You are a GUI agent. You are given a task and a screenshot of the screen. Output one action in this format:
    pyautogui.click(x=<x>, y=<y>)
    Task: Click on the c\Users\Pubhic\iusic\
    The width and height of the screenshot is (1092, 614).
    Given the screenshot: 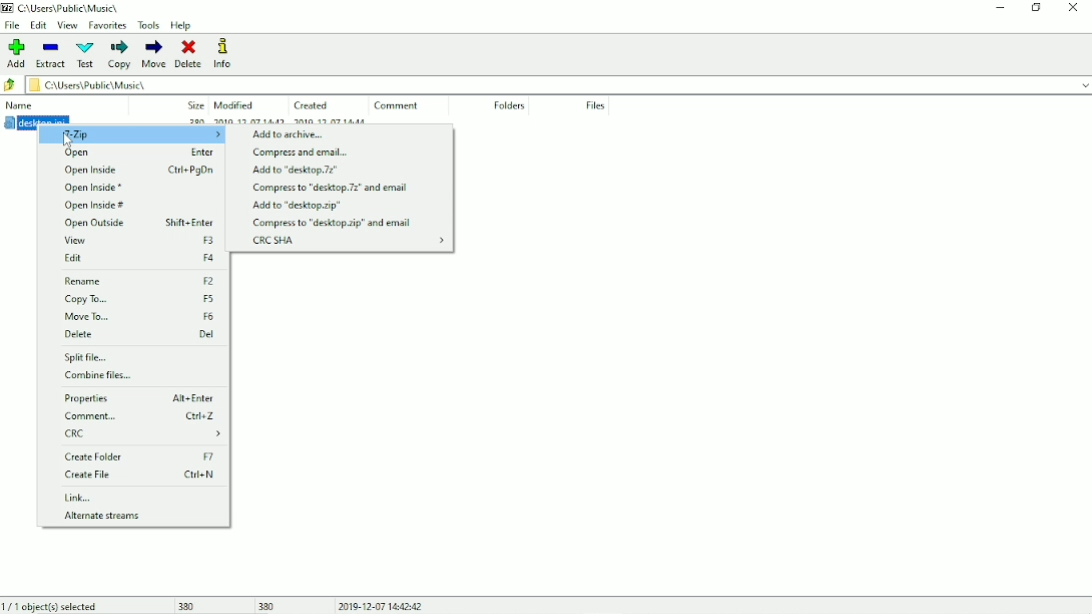 What is the action you would take?
    pyautogui.click(x=561, y=86)
    